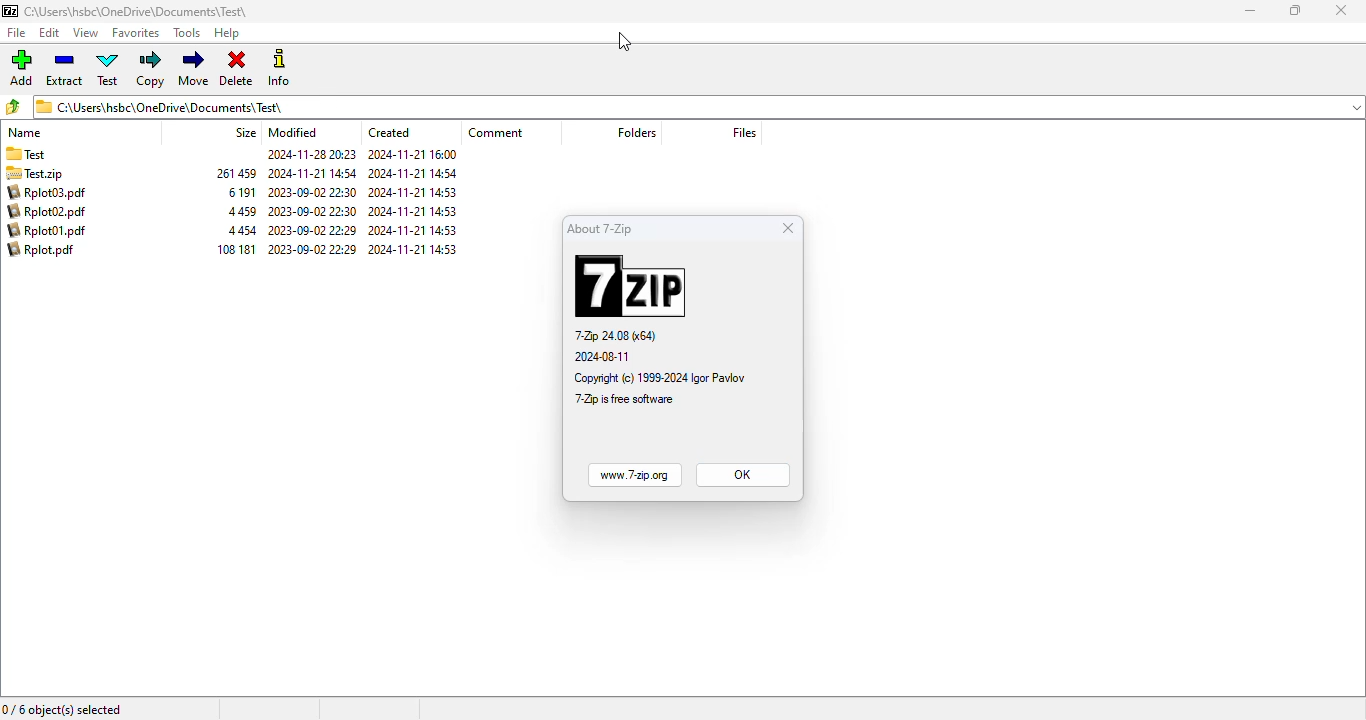  What do you see at coordinates (314, 192) in the screenshot?
I see `2023-09-02 22:30` at bounding box center [314, 192].